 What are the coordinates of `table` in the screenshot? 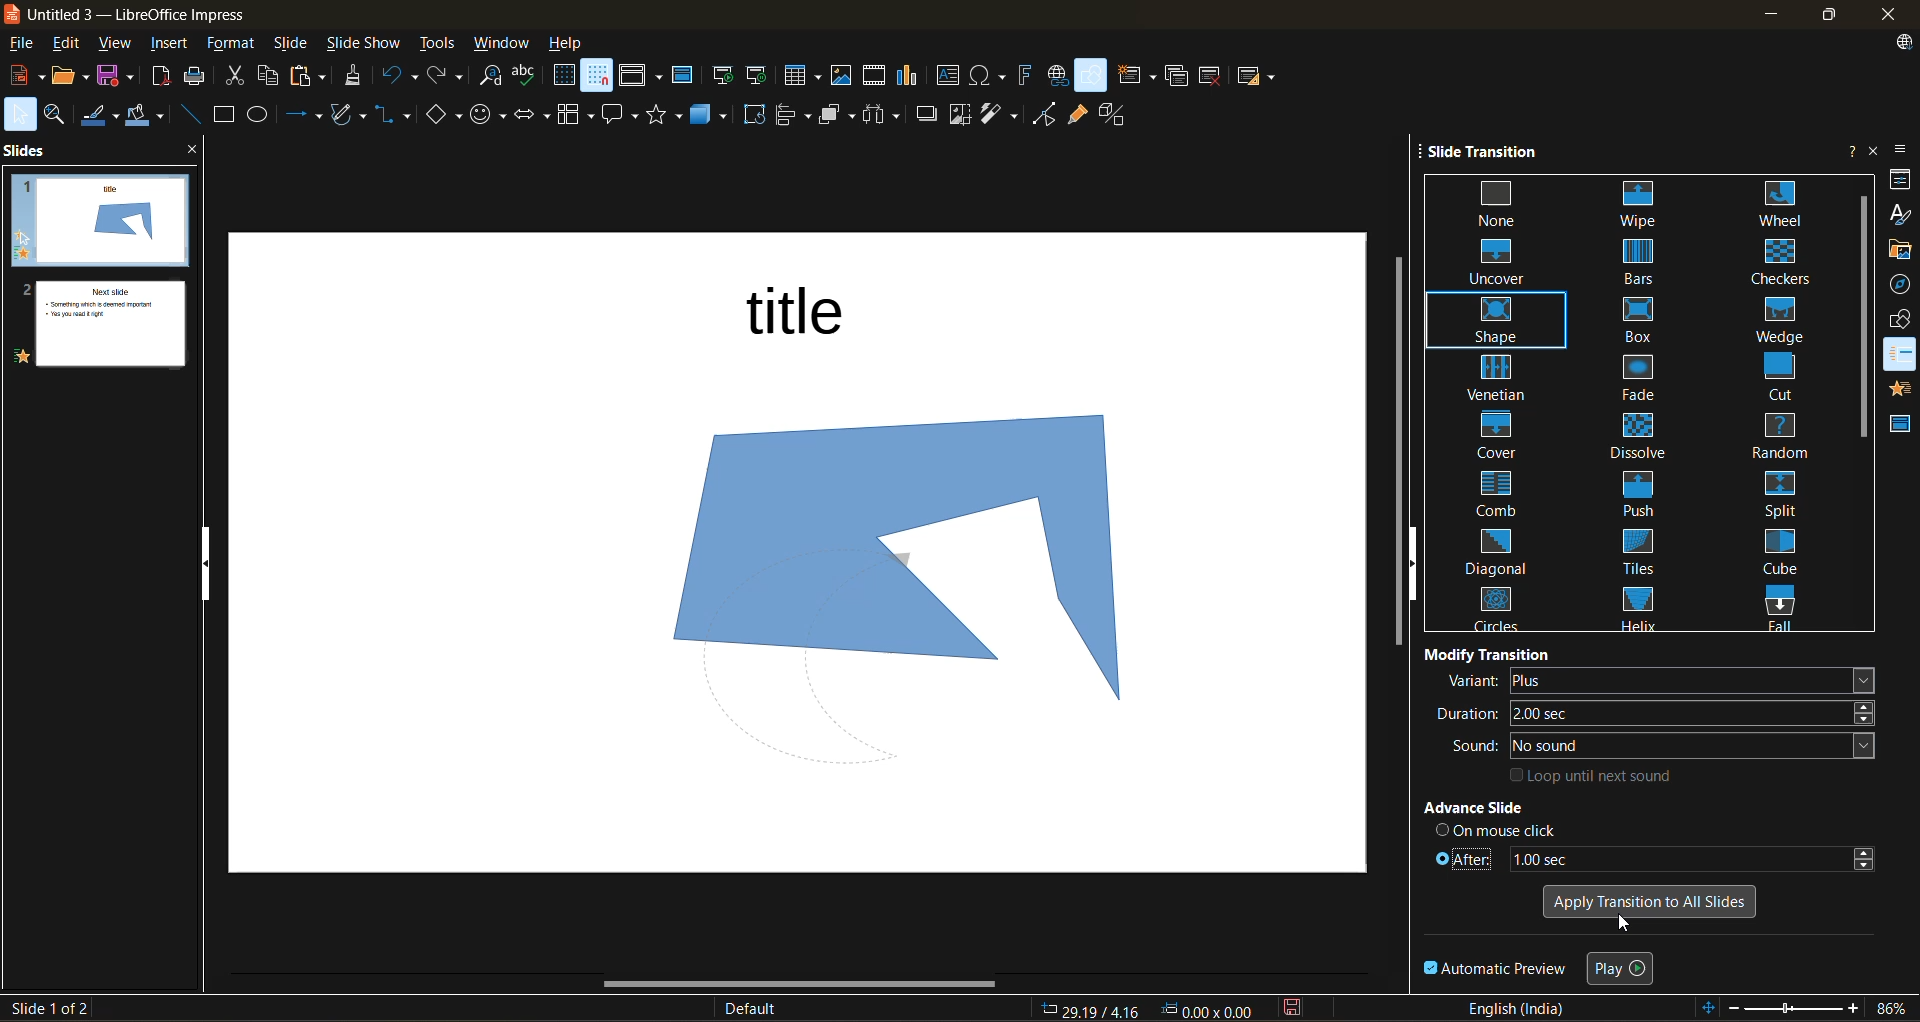 It's located at (805, 77).